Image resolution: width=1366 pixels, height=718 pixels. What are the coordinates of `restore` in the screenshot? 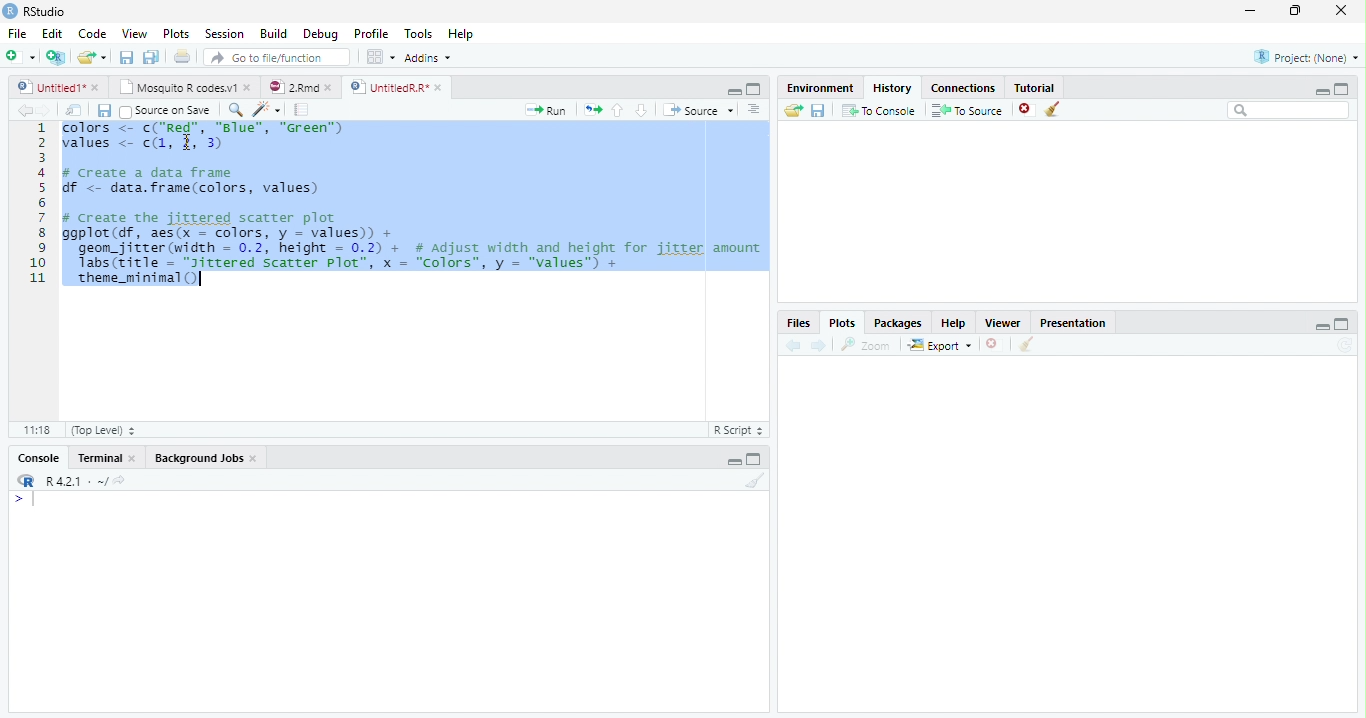 It's located at (1295, 11).